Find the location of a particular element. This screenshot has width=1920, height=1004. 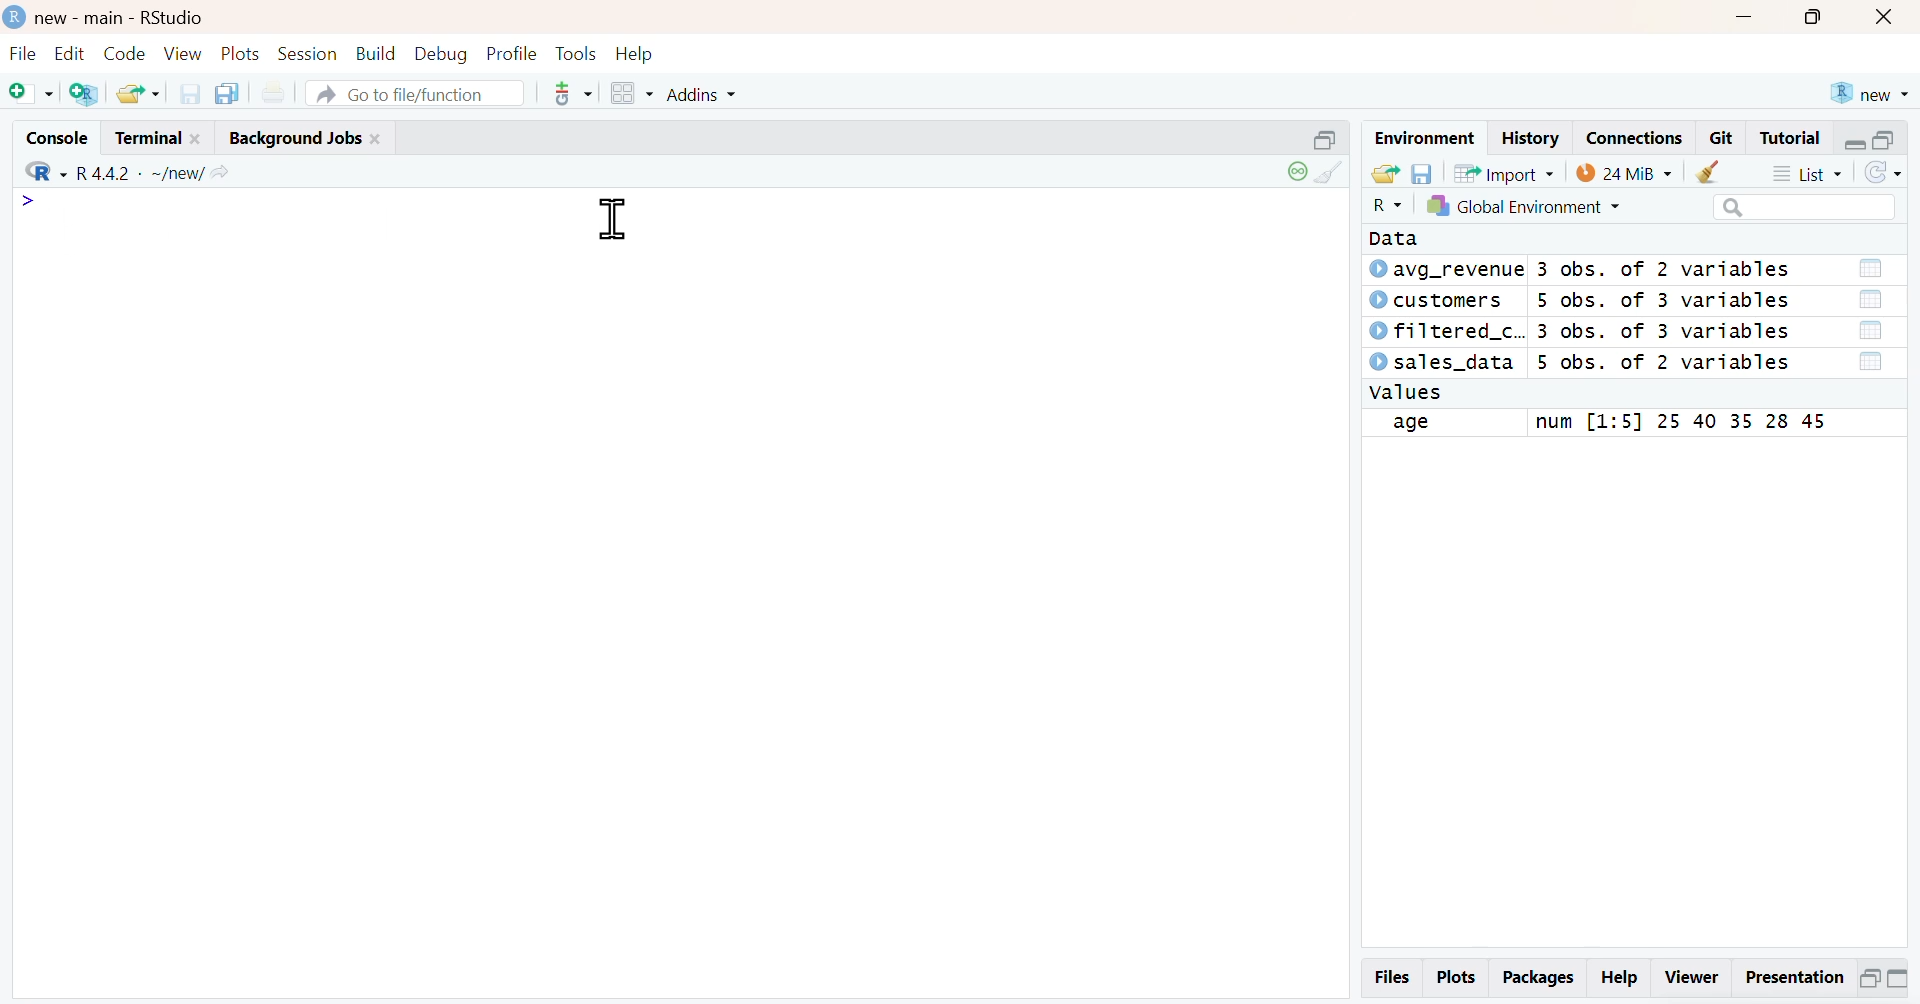

List is located at coordinates (1805, 172).